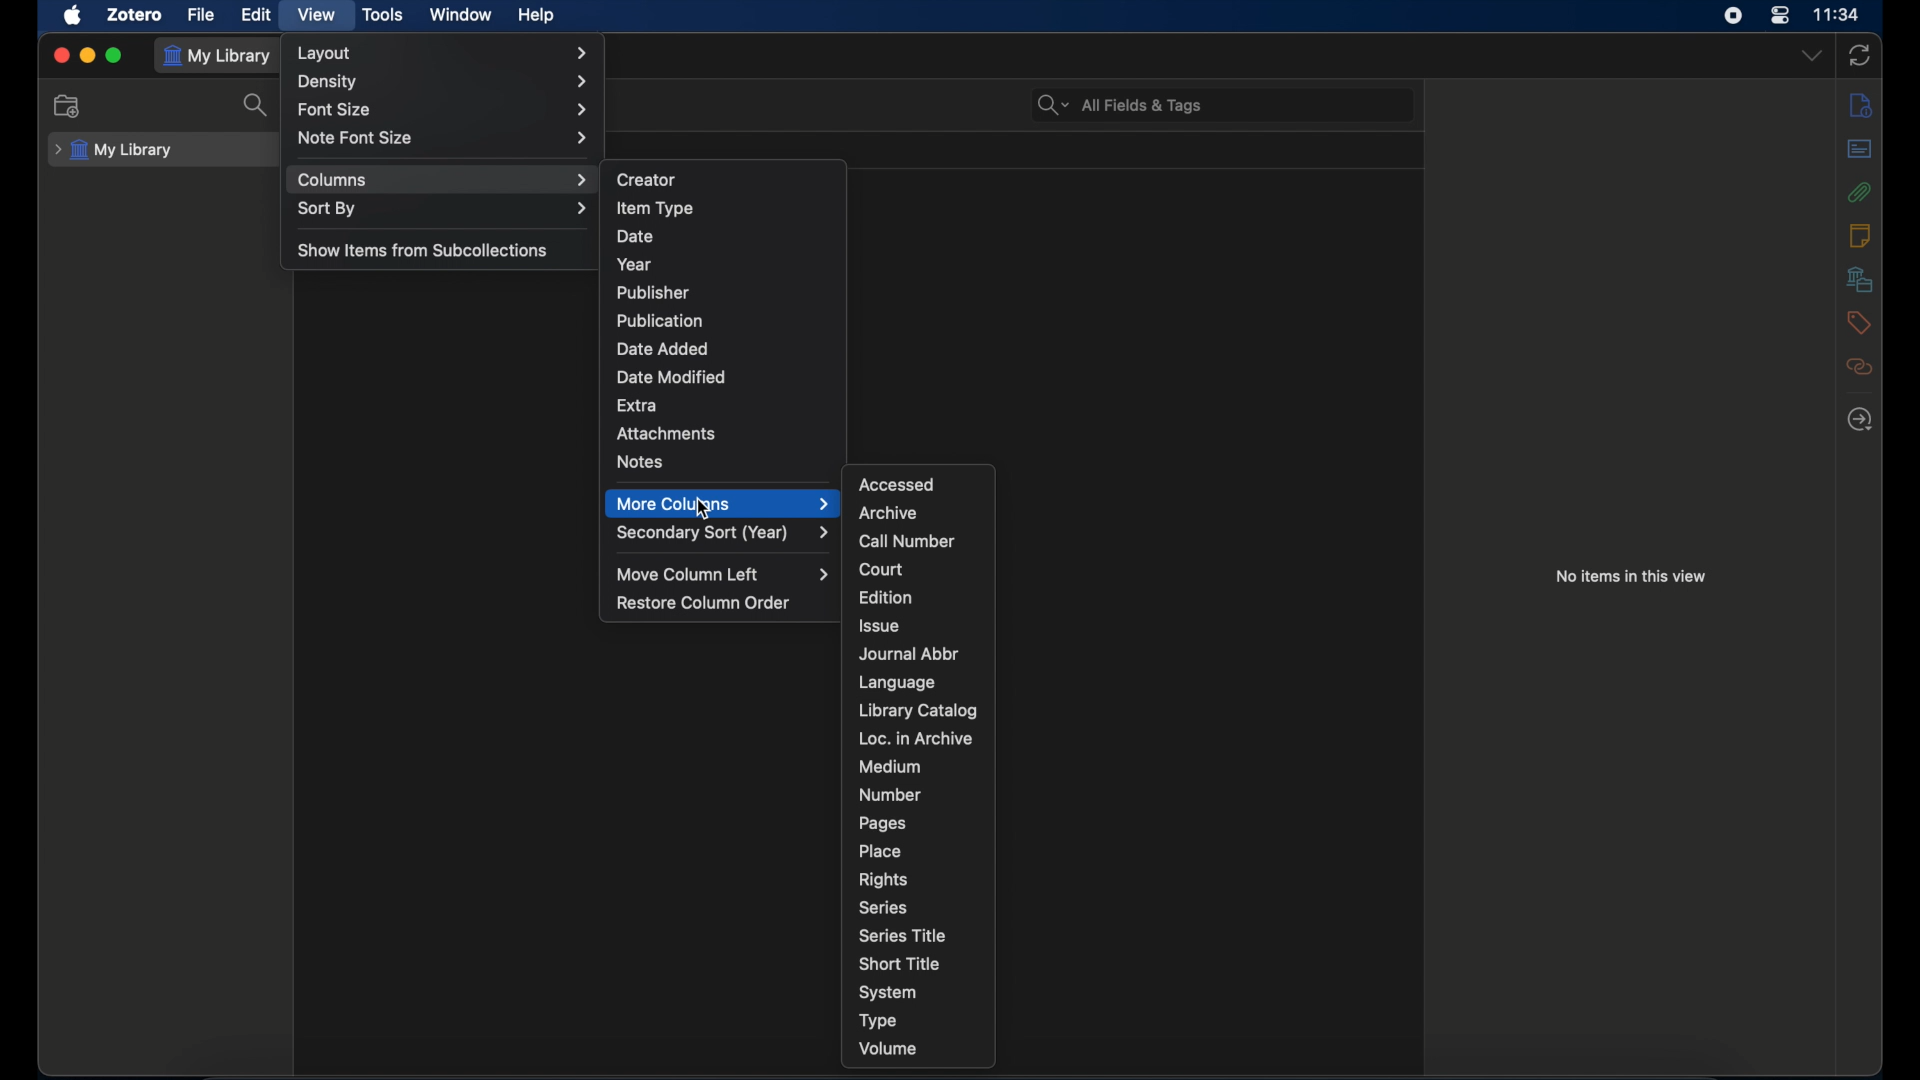 Image resolution: width=1920 pixels, height=1080 pixels. What do you see at coordinates (656, 208) in the screenshot?
I see `item type` at bounding box center [656, 208].